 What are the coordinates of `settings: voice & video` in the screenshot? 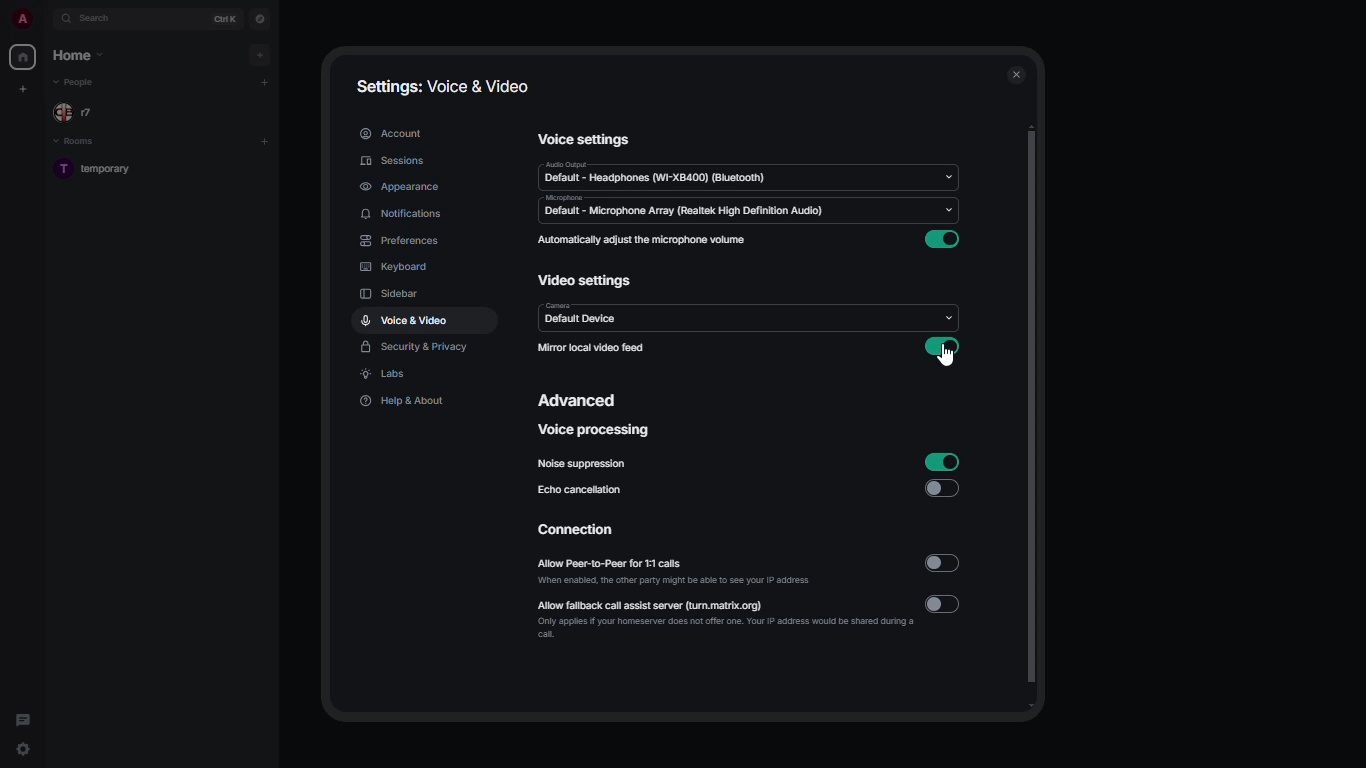 It's located at (443, 88).